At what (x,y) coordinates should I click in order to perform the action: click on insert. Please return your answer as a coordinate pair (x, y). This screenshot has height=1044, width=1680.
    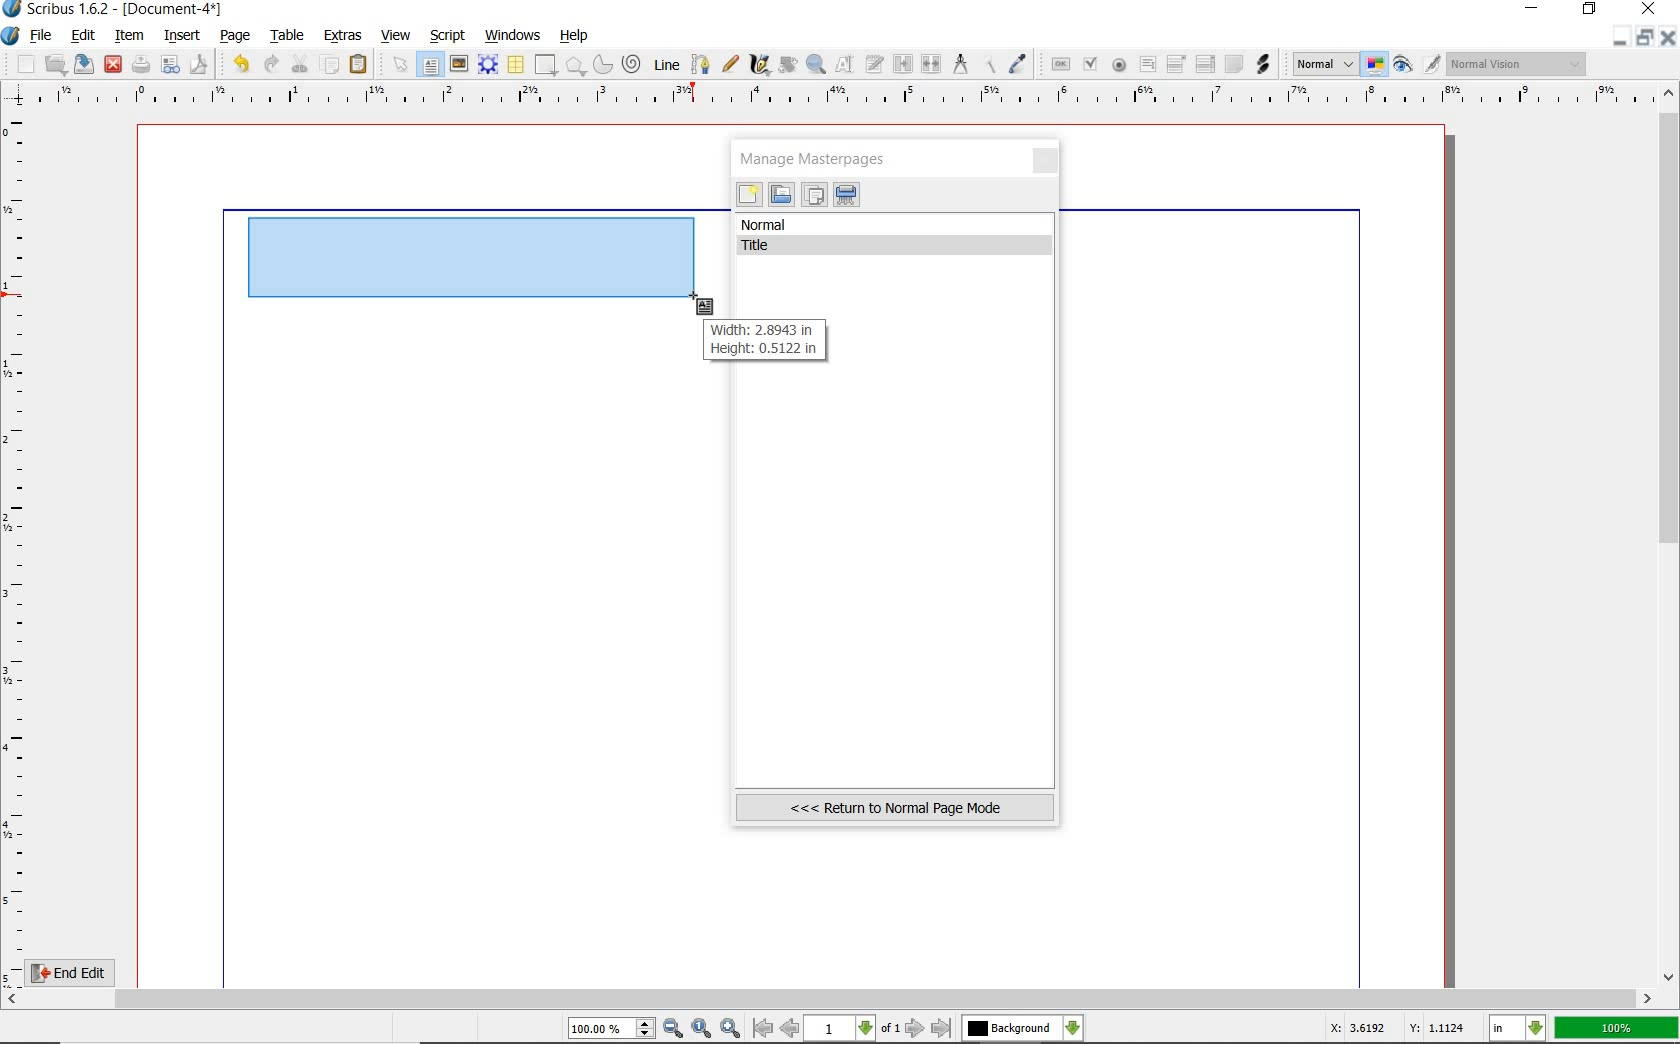
    Looking at the image, I should click on (181, 35).